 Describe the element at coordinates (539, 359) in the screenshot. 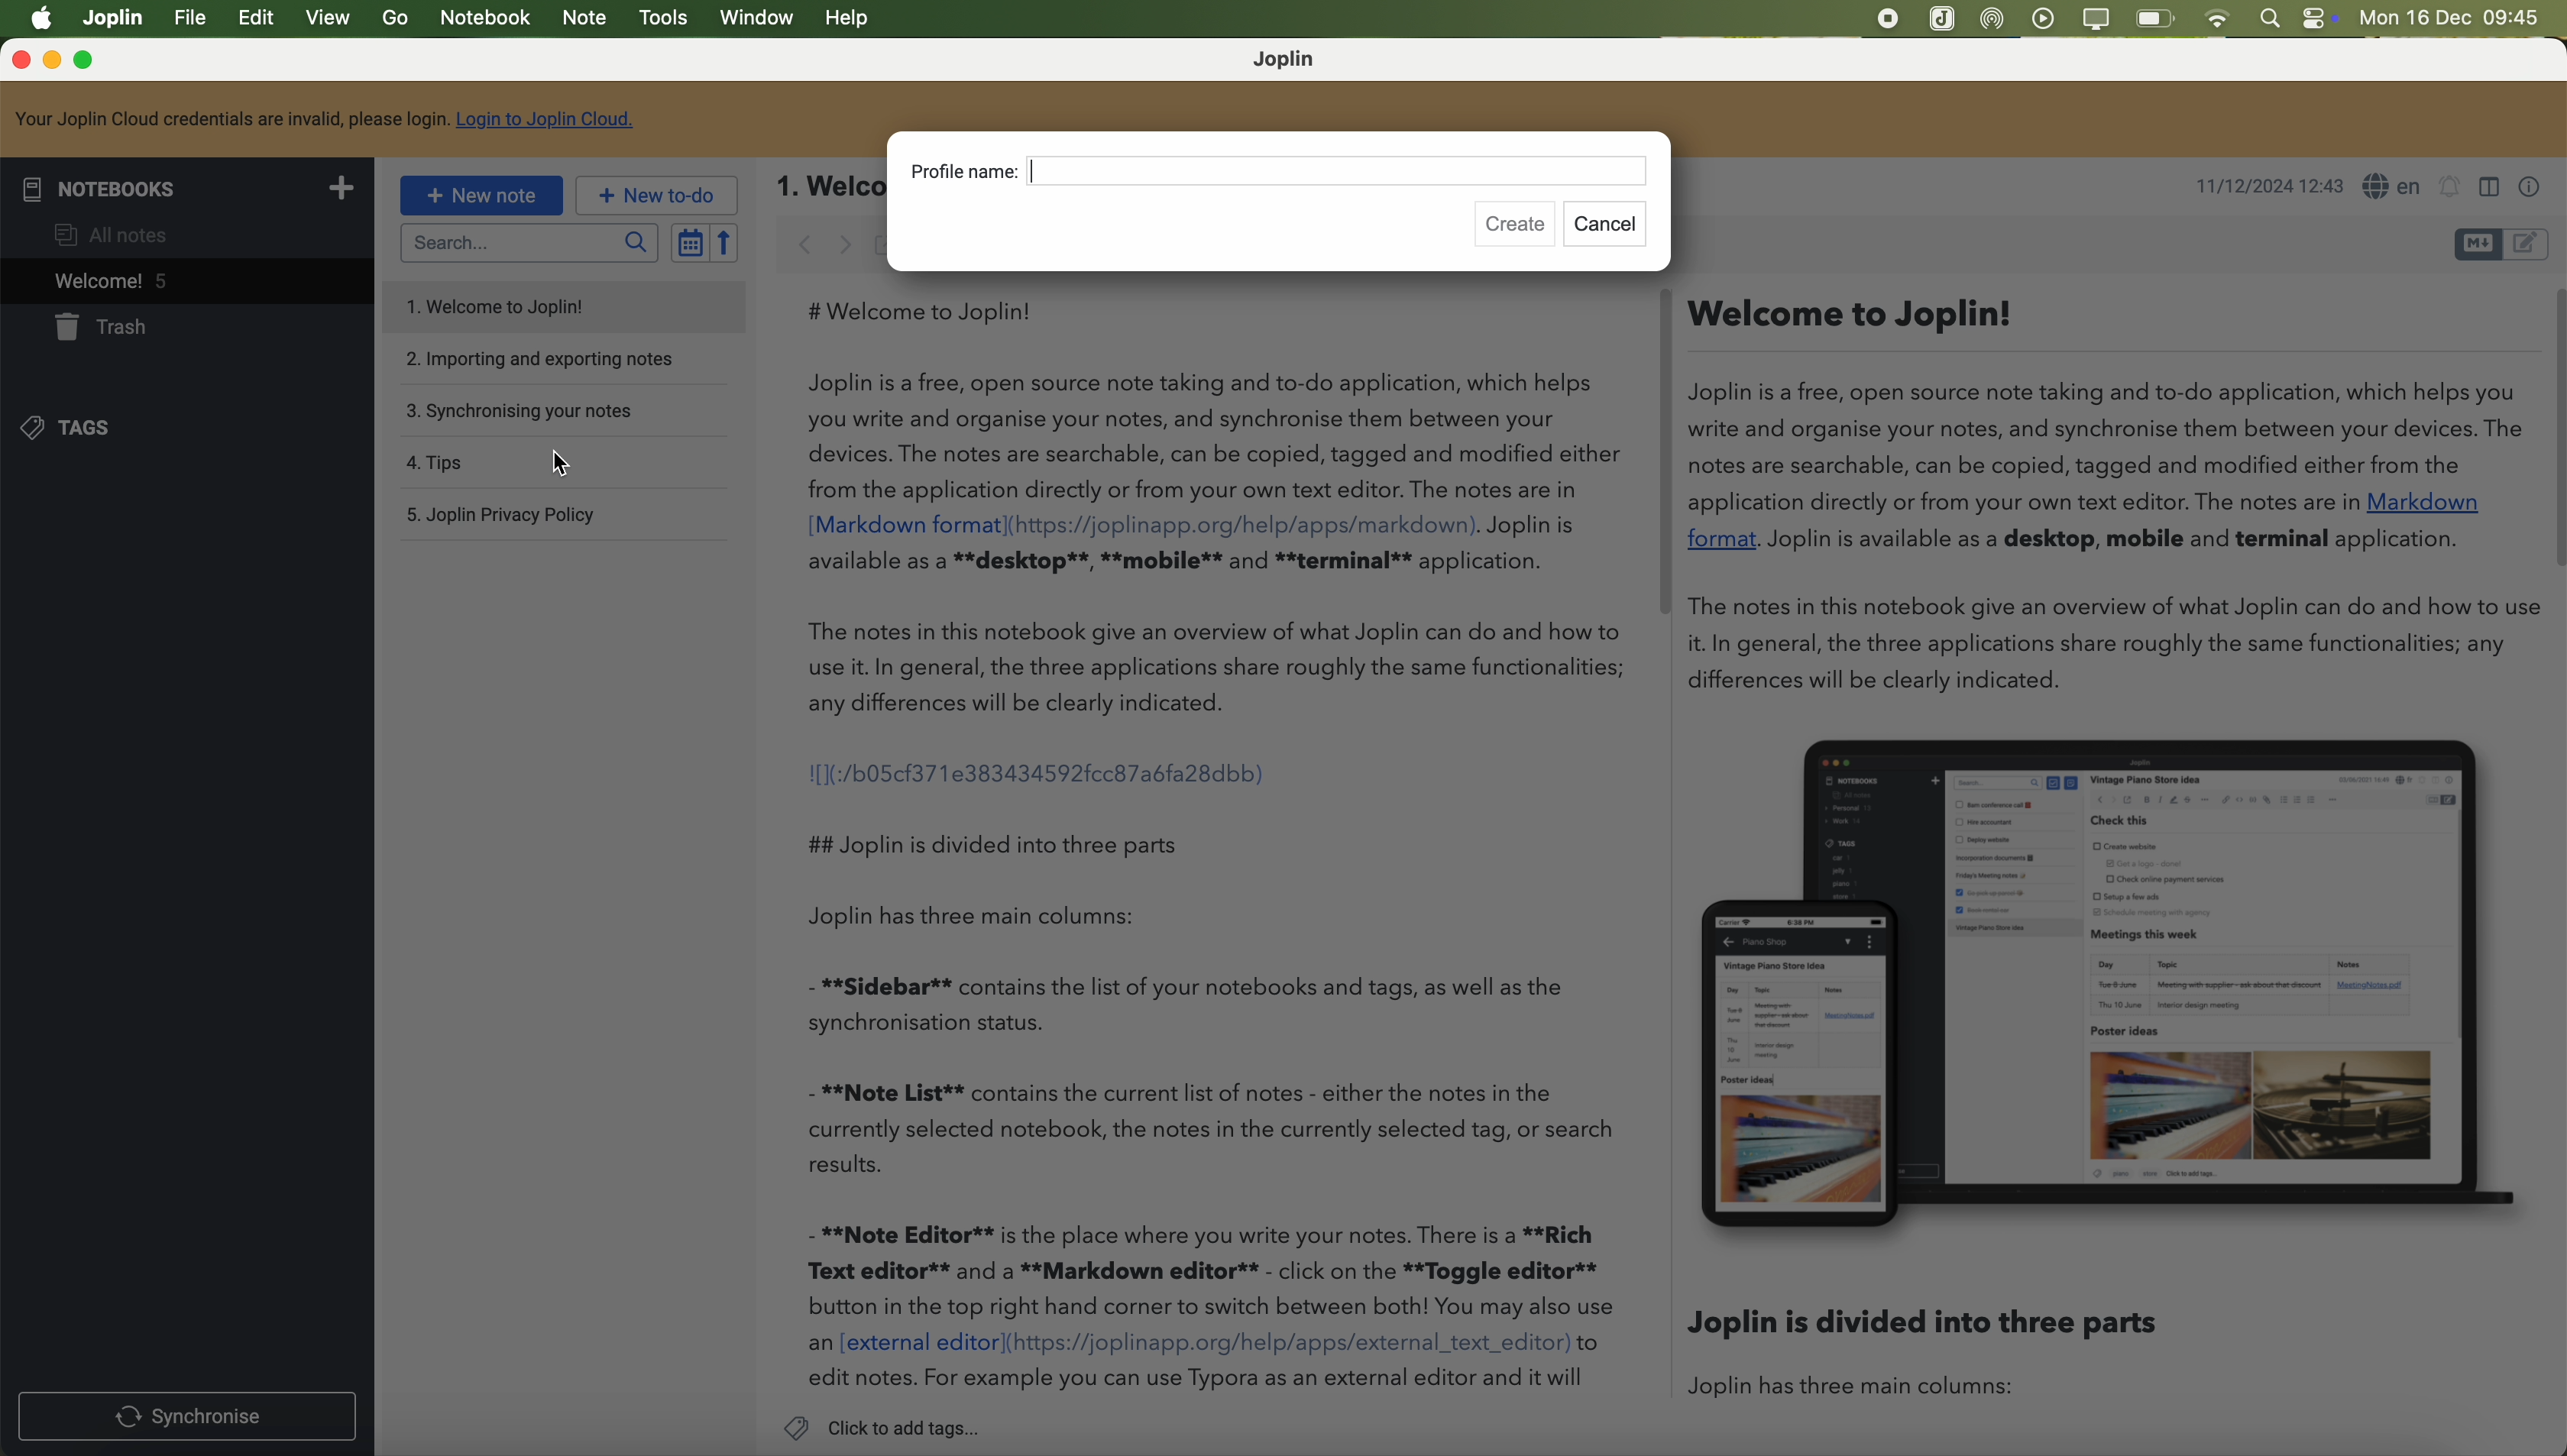

I see `2. Importing and exporting notes` at that location.